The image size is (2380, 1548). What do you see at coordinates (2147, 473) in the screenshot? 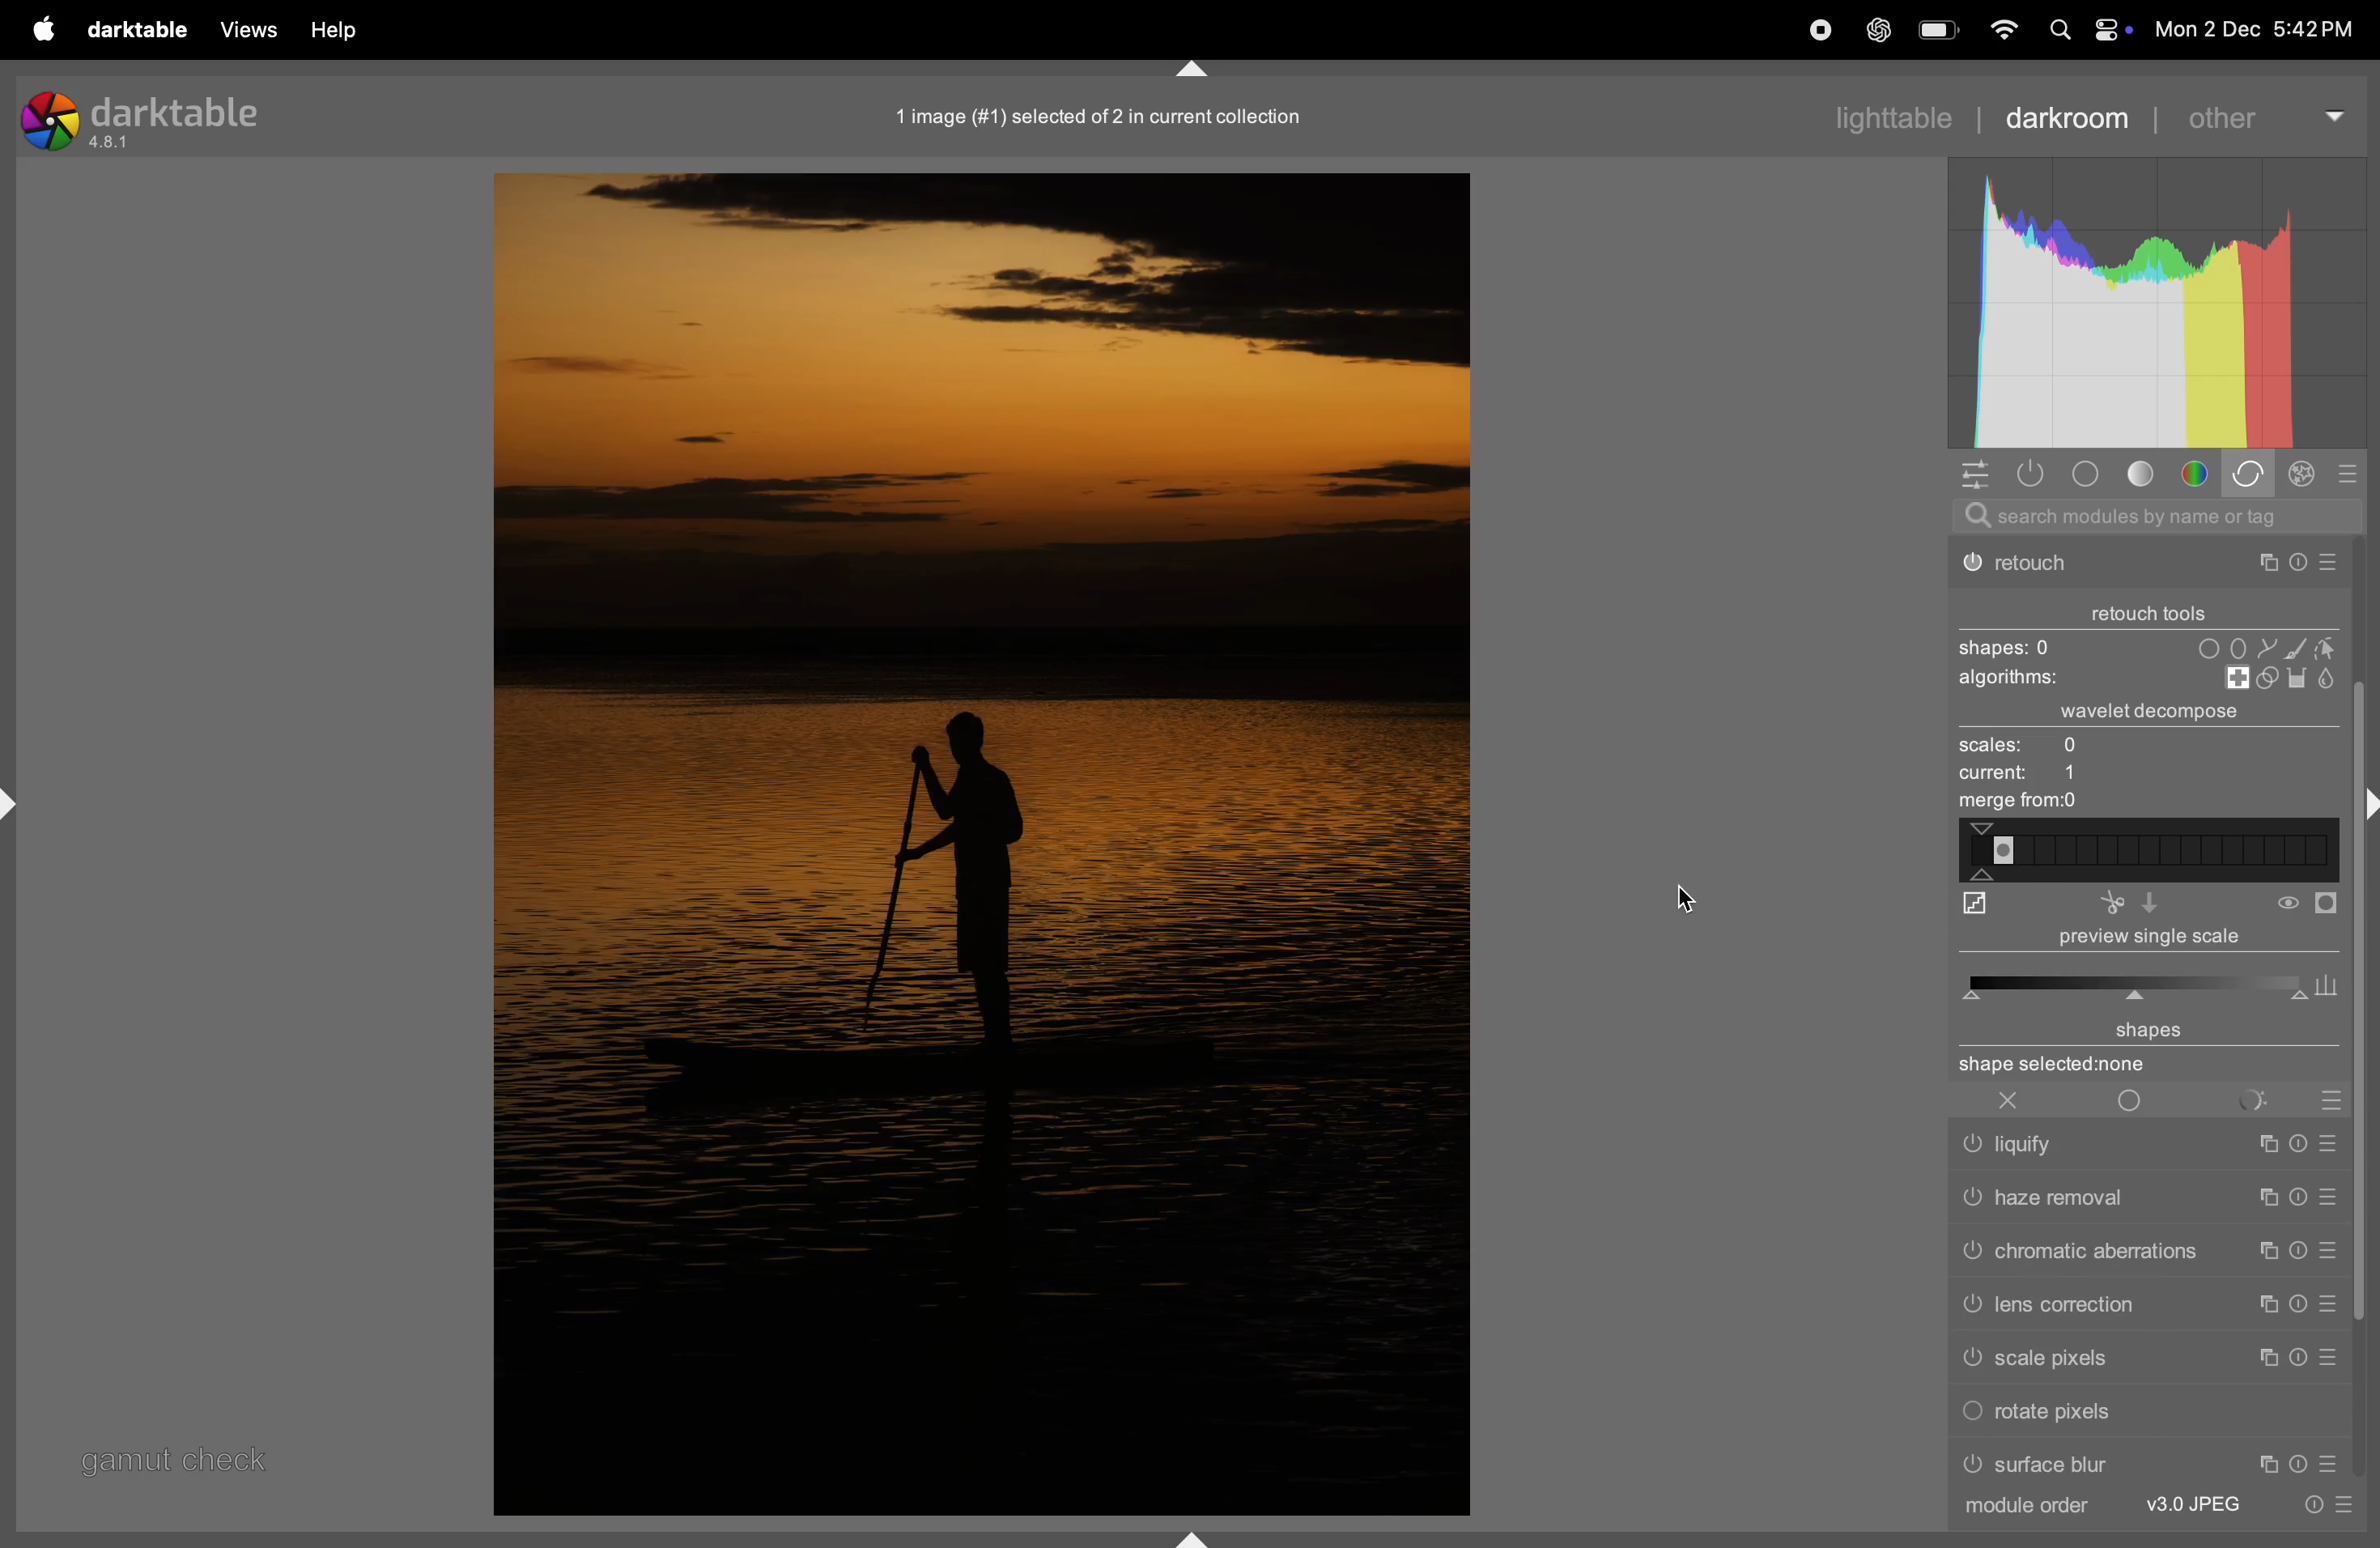
I see `tones` at bounding box center [2147, 473].